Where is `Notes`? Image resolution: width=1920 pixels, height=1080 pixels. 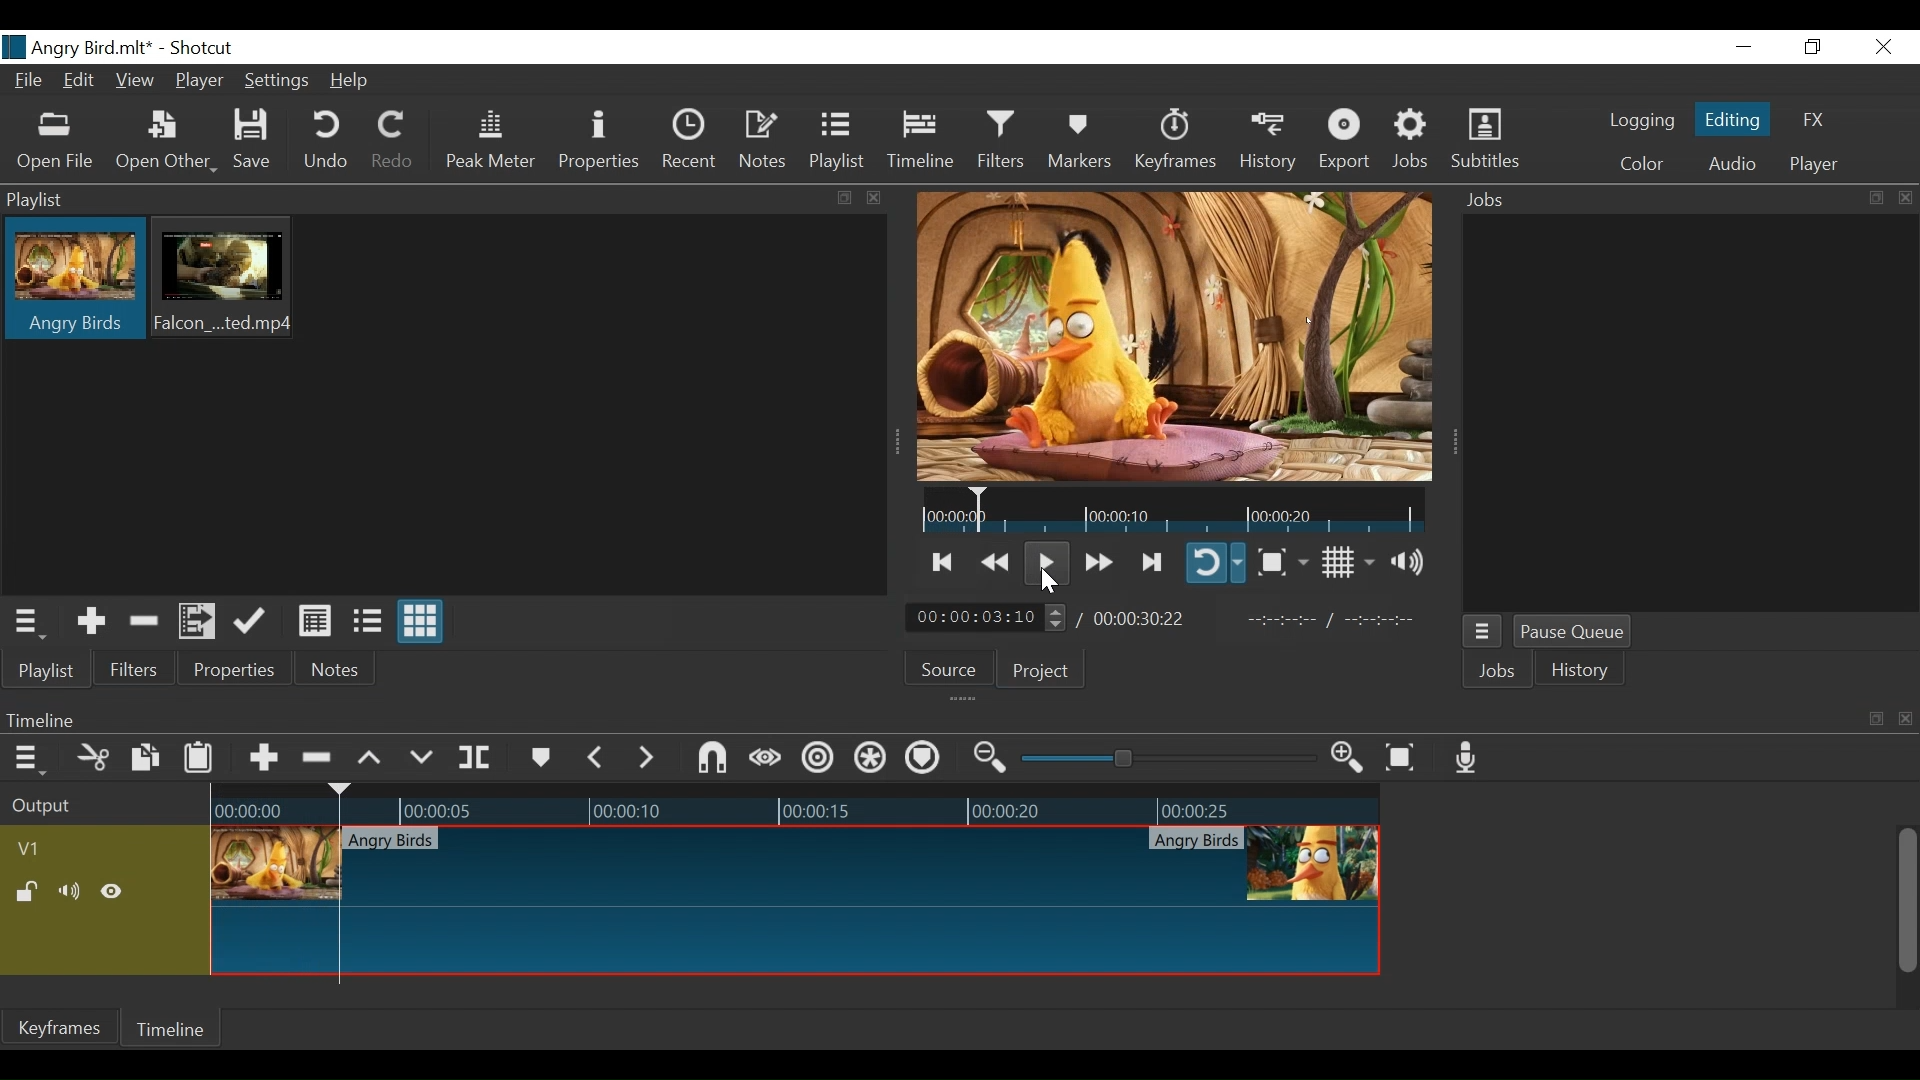 Notes is located at coordinates (766, 143).